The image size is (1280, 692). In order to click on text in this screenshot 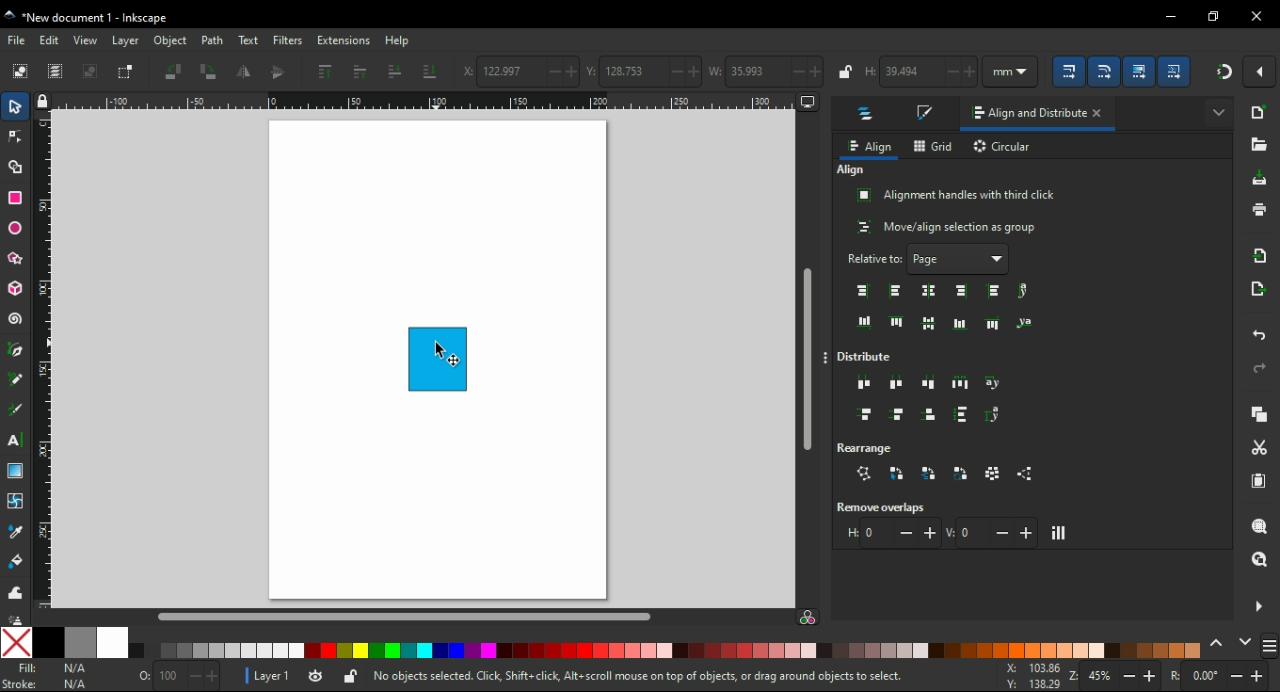, I will do `click(247, 39)`.